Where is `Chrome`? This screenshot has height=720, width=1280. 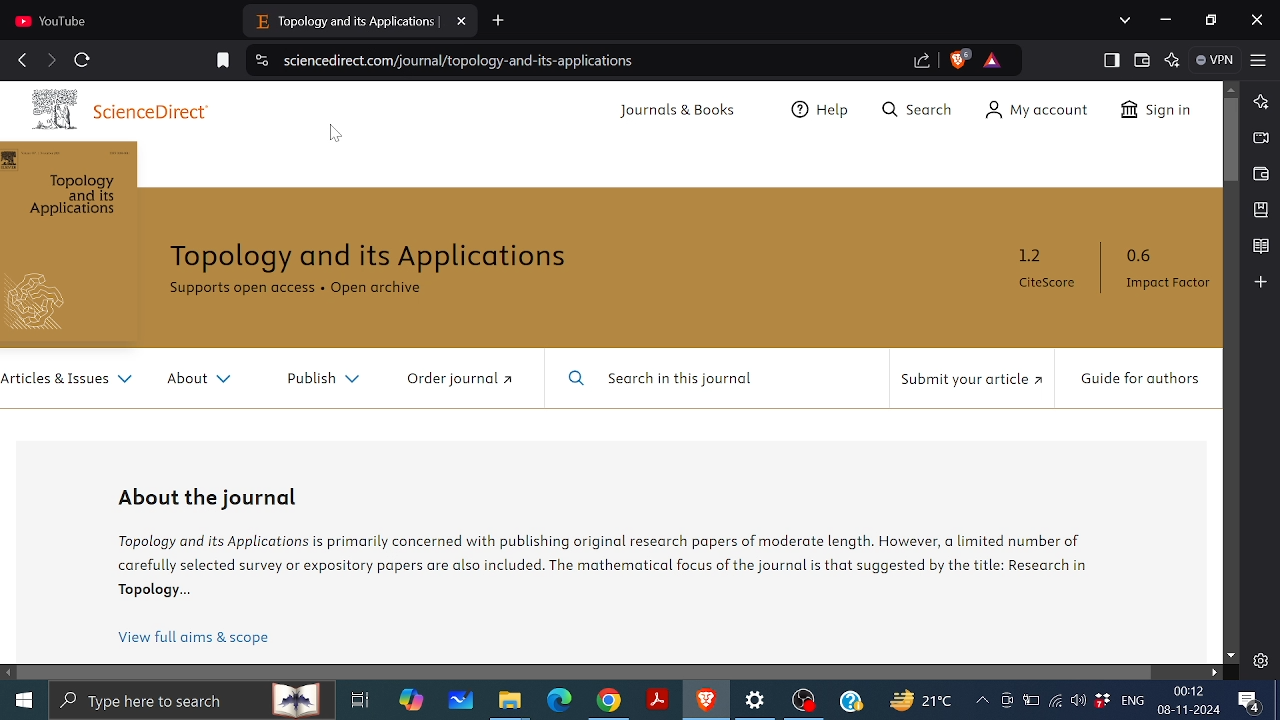
Chrome is located at coordinates (609, 701).